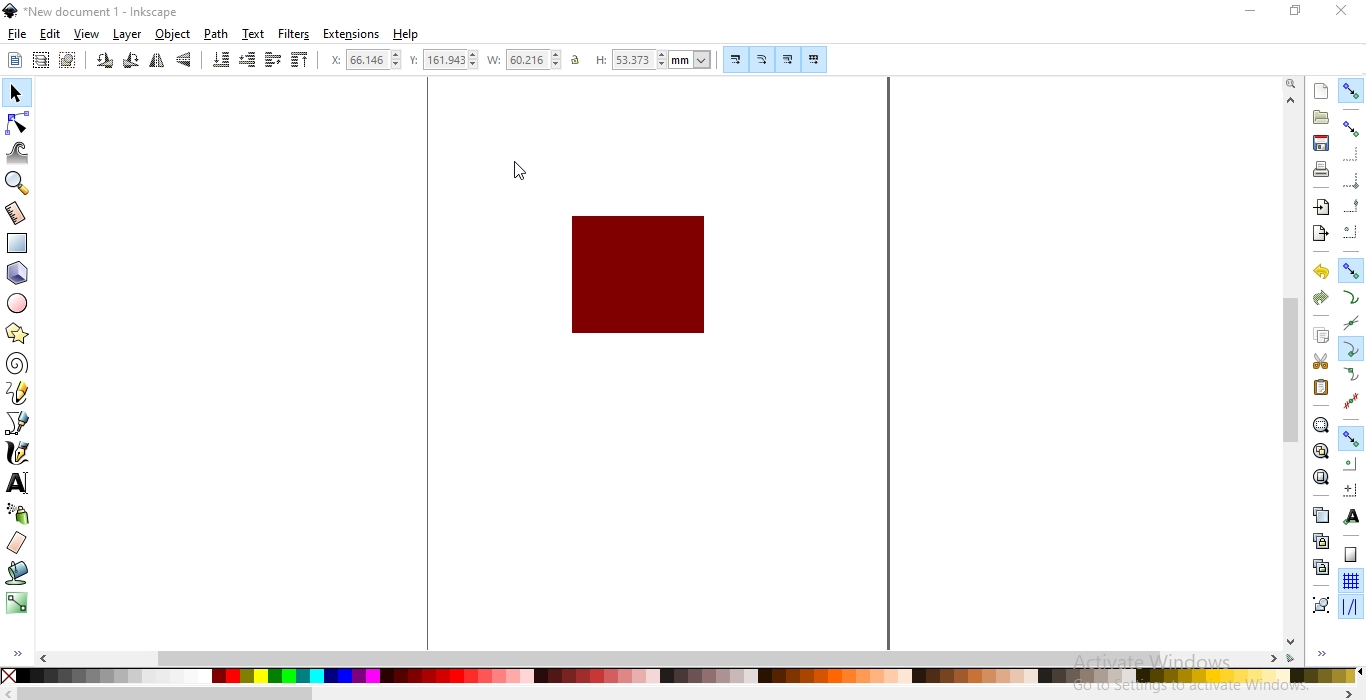 This screenshot has width=1366, height=700. What do you see at coordinates (17, 607) in the screenshot?
I see `create and edit gradient ` at bounding box center [17, 607].